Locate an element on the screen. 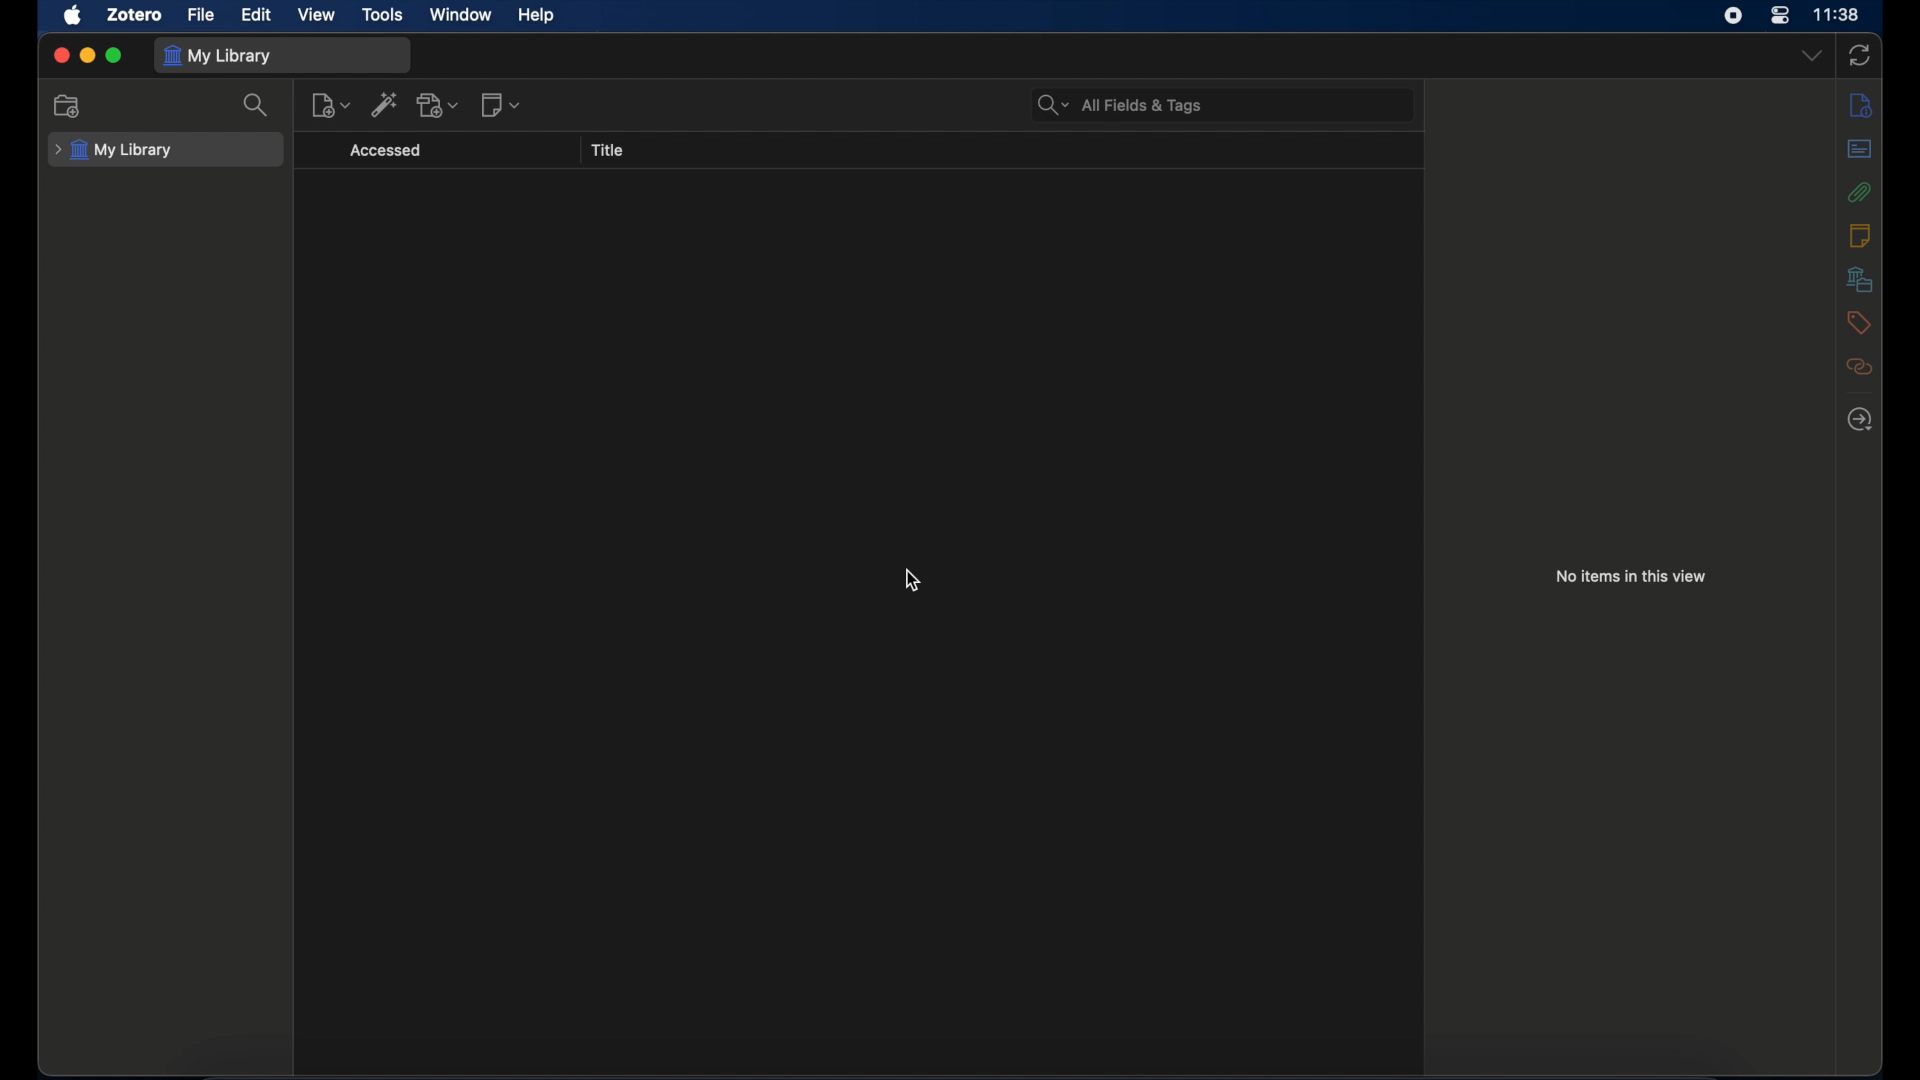 The height and width of the screenshot is (1080, 1920). no items in this view is located at coordinates (1632, 576).